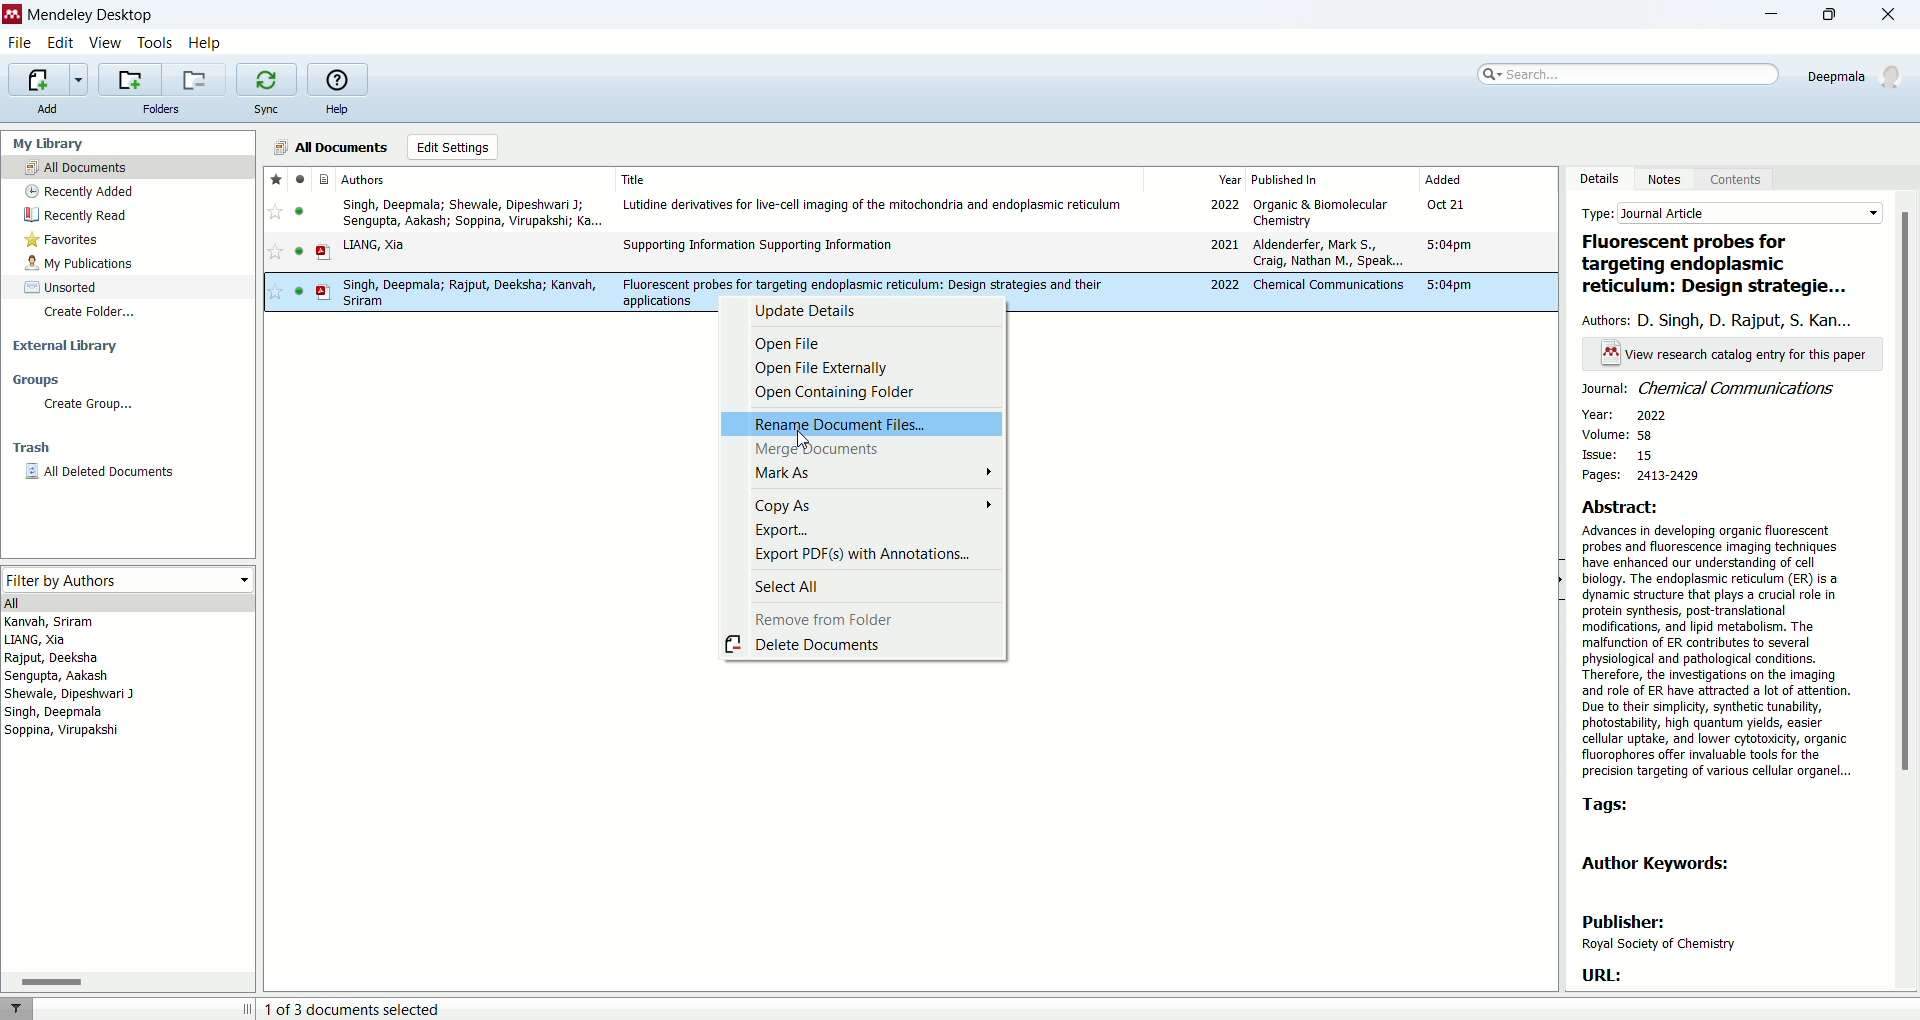 The image size is (1920, 1020). What do you see at coordinates (1450, 206) in the screenshot?
I see `Oct 21` at bounding box center [1450, 206].